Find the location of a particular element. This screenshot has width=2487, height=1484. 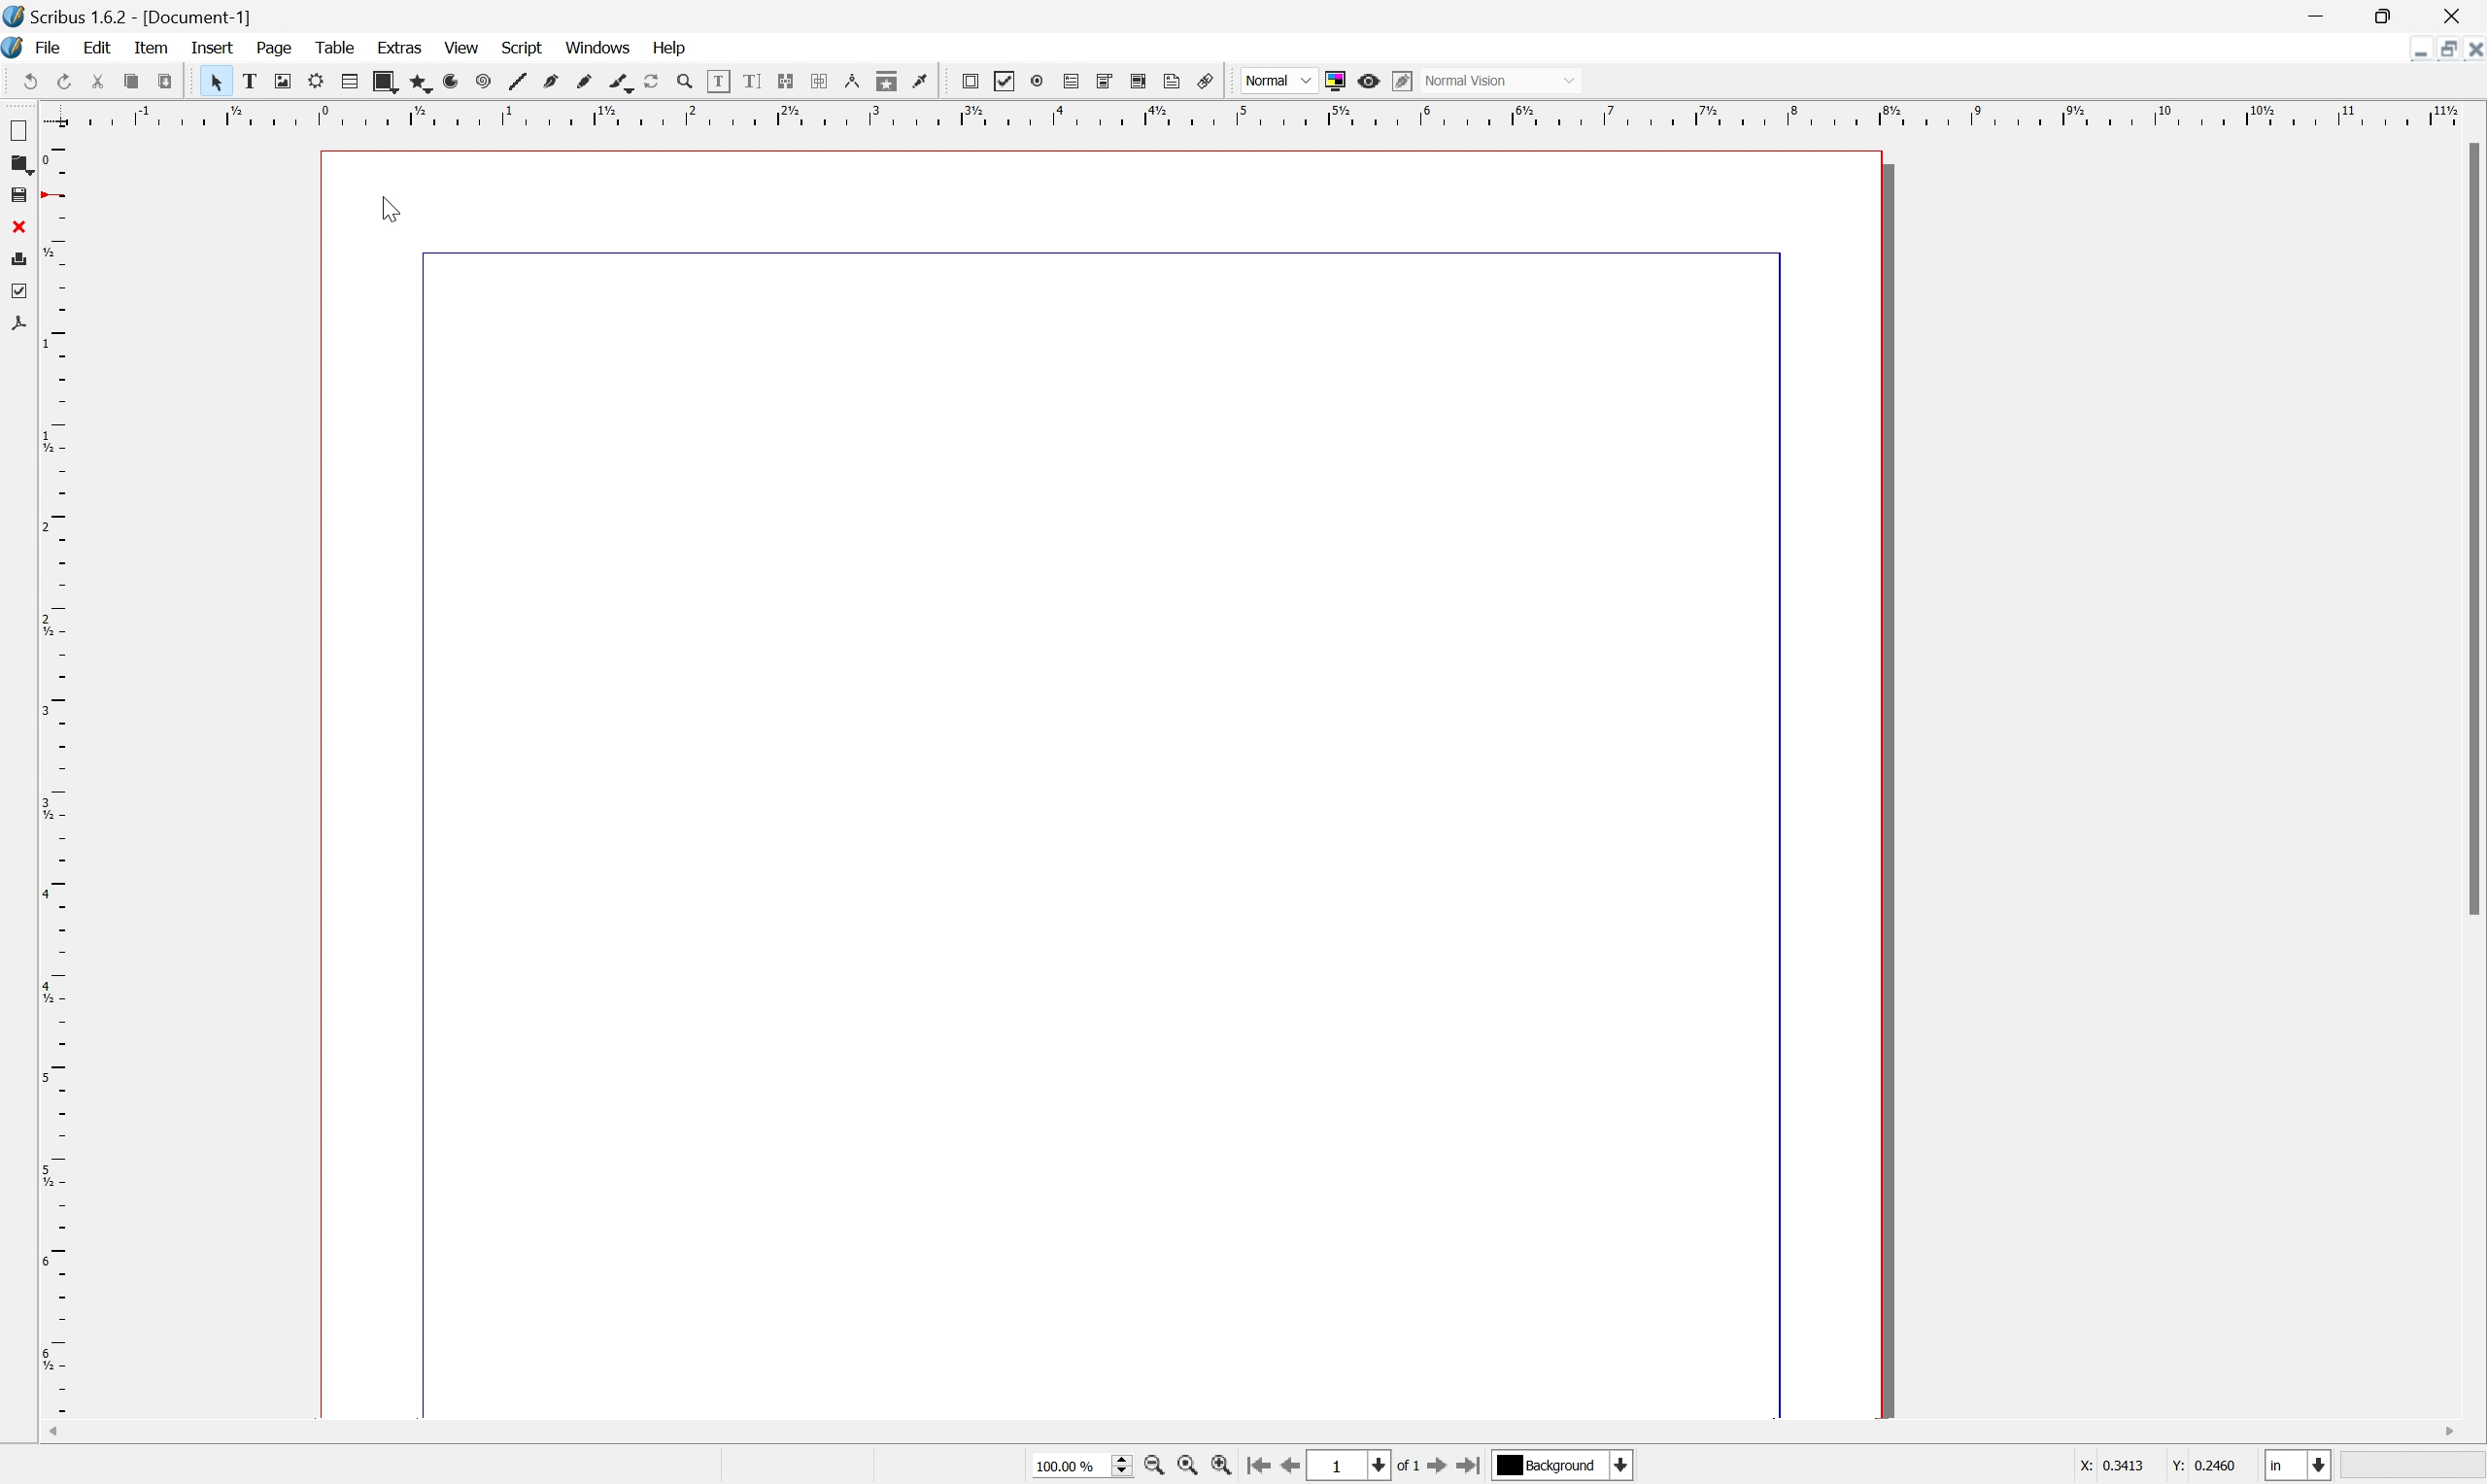

redo is located at coordinates (320, 82).